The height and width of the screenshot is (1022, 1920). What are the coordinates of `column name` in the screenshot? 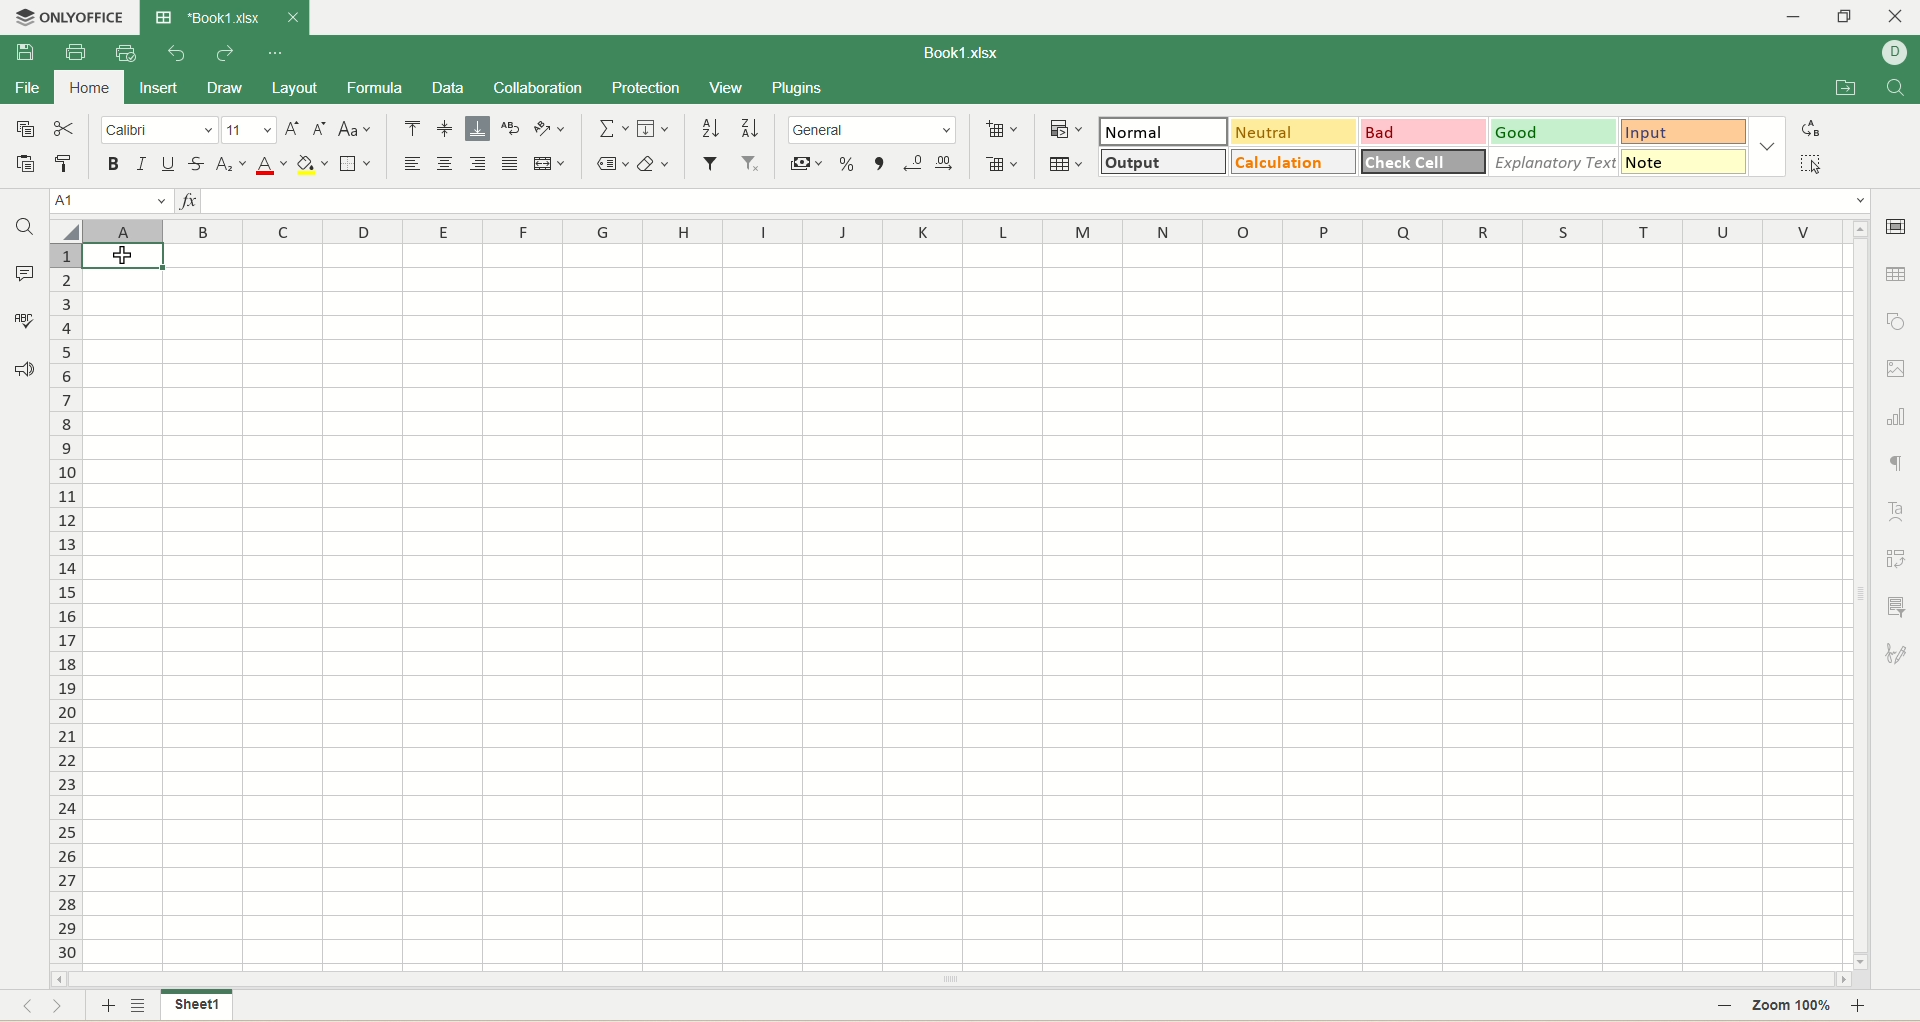 It's located at (959, 228).